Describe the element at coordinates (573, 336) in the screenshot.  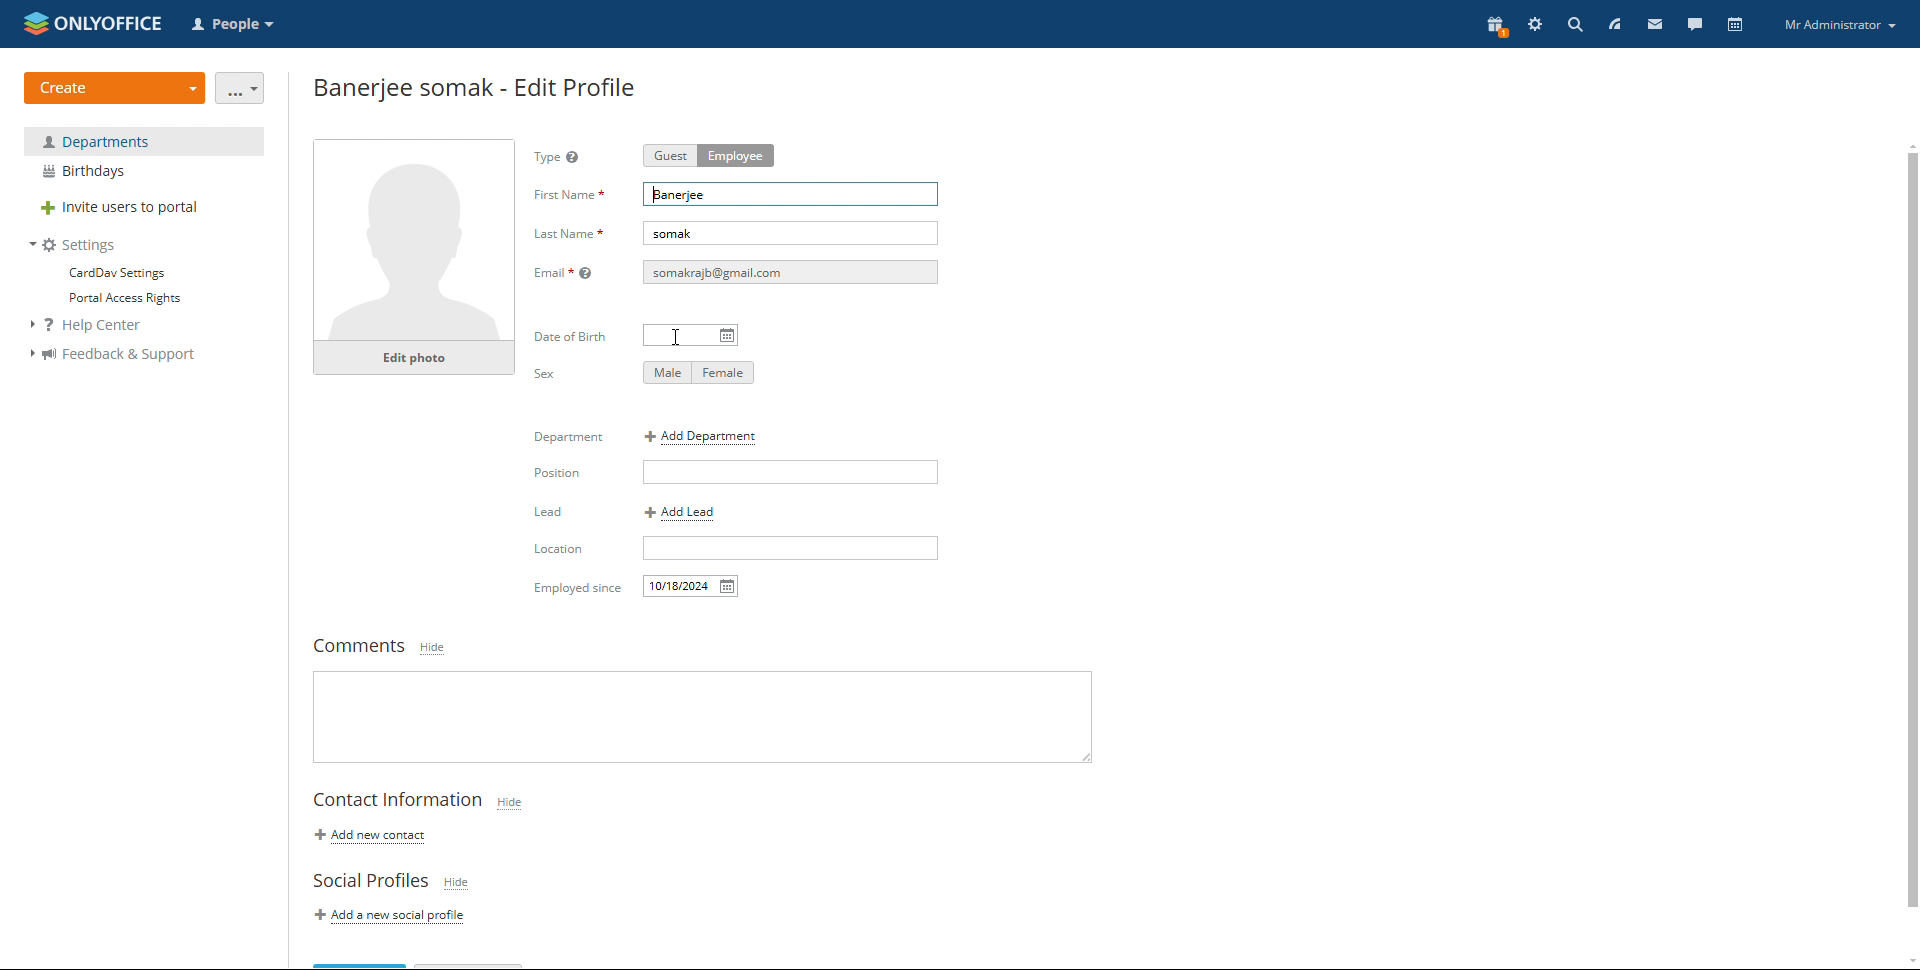
I see `date of birth` at that location.